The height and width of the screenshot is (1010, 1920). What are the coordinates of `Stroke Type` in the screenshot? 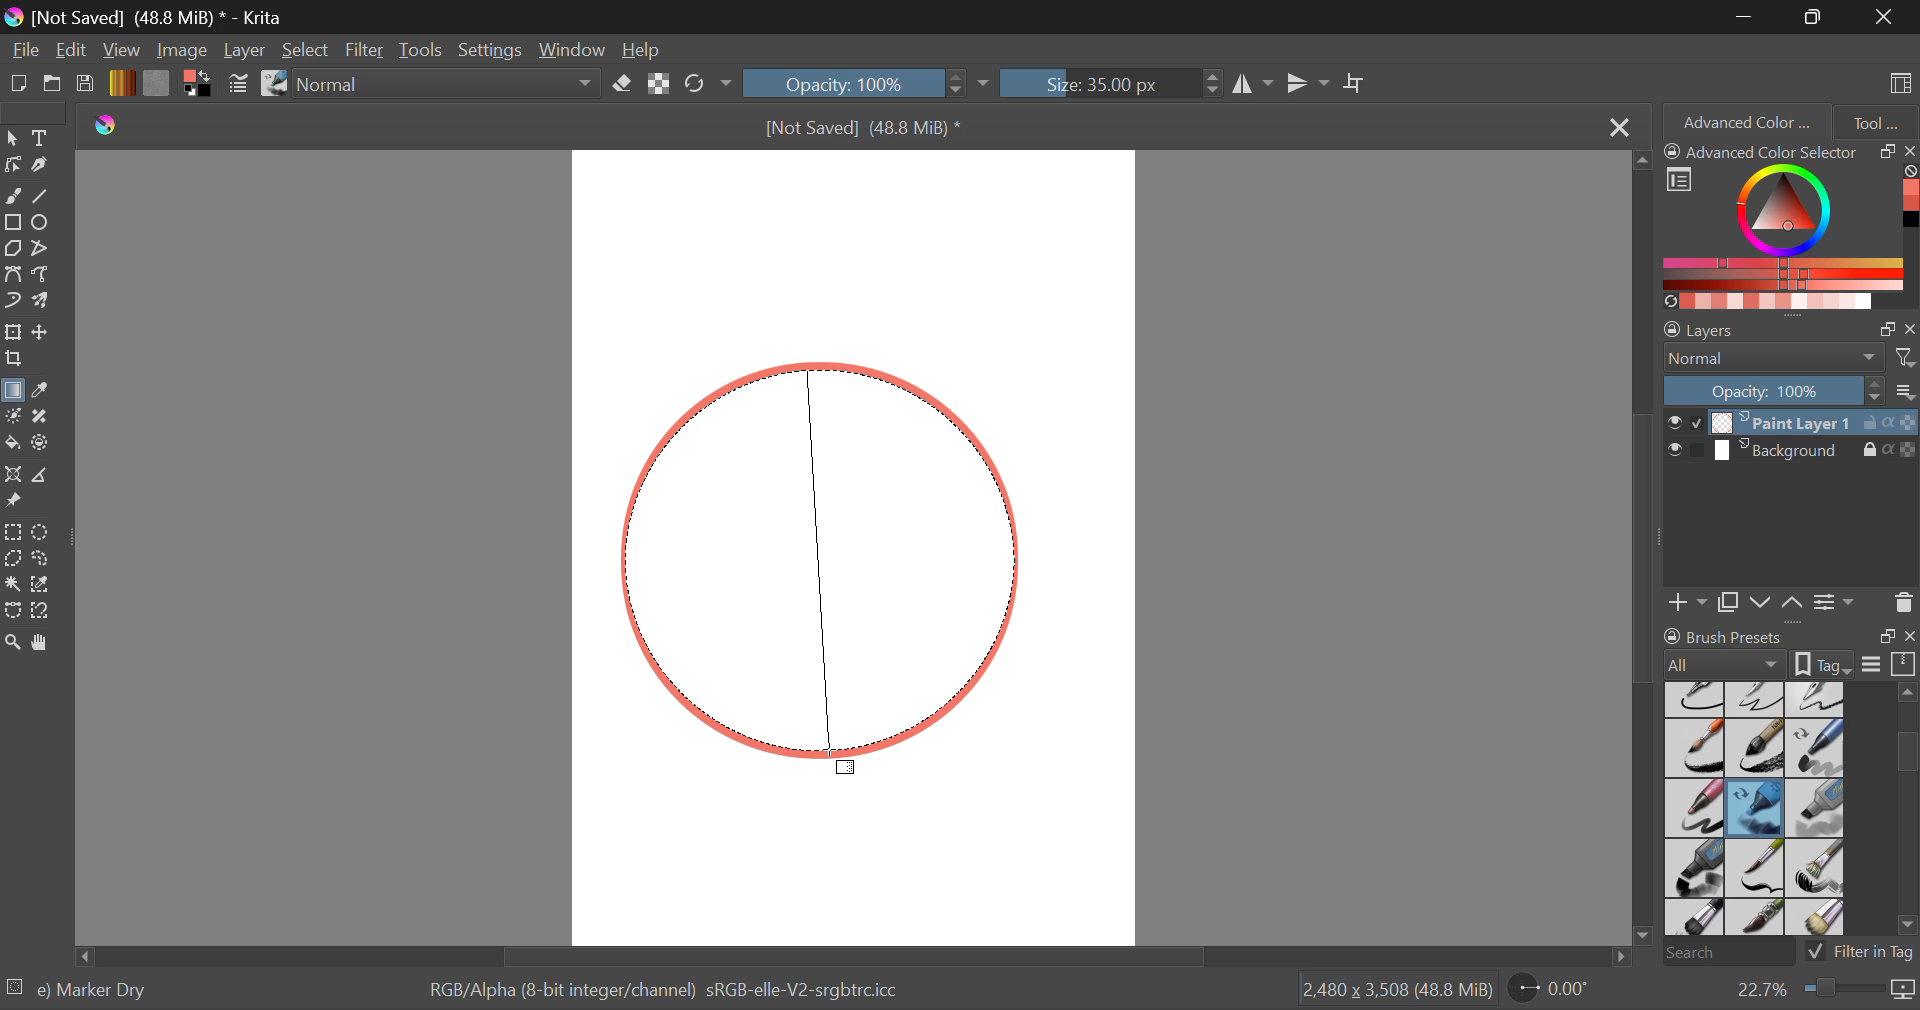 It's located at (273, 85).